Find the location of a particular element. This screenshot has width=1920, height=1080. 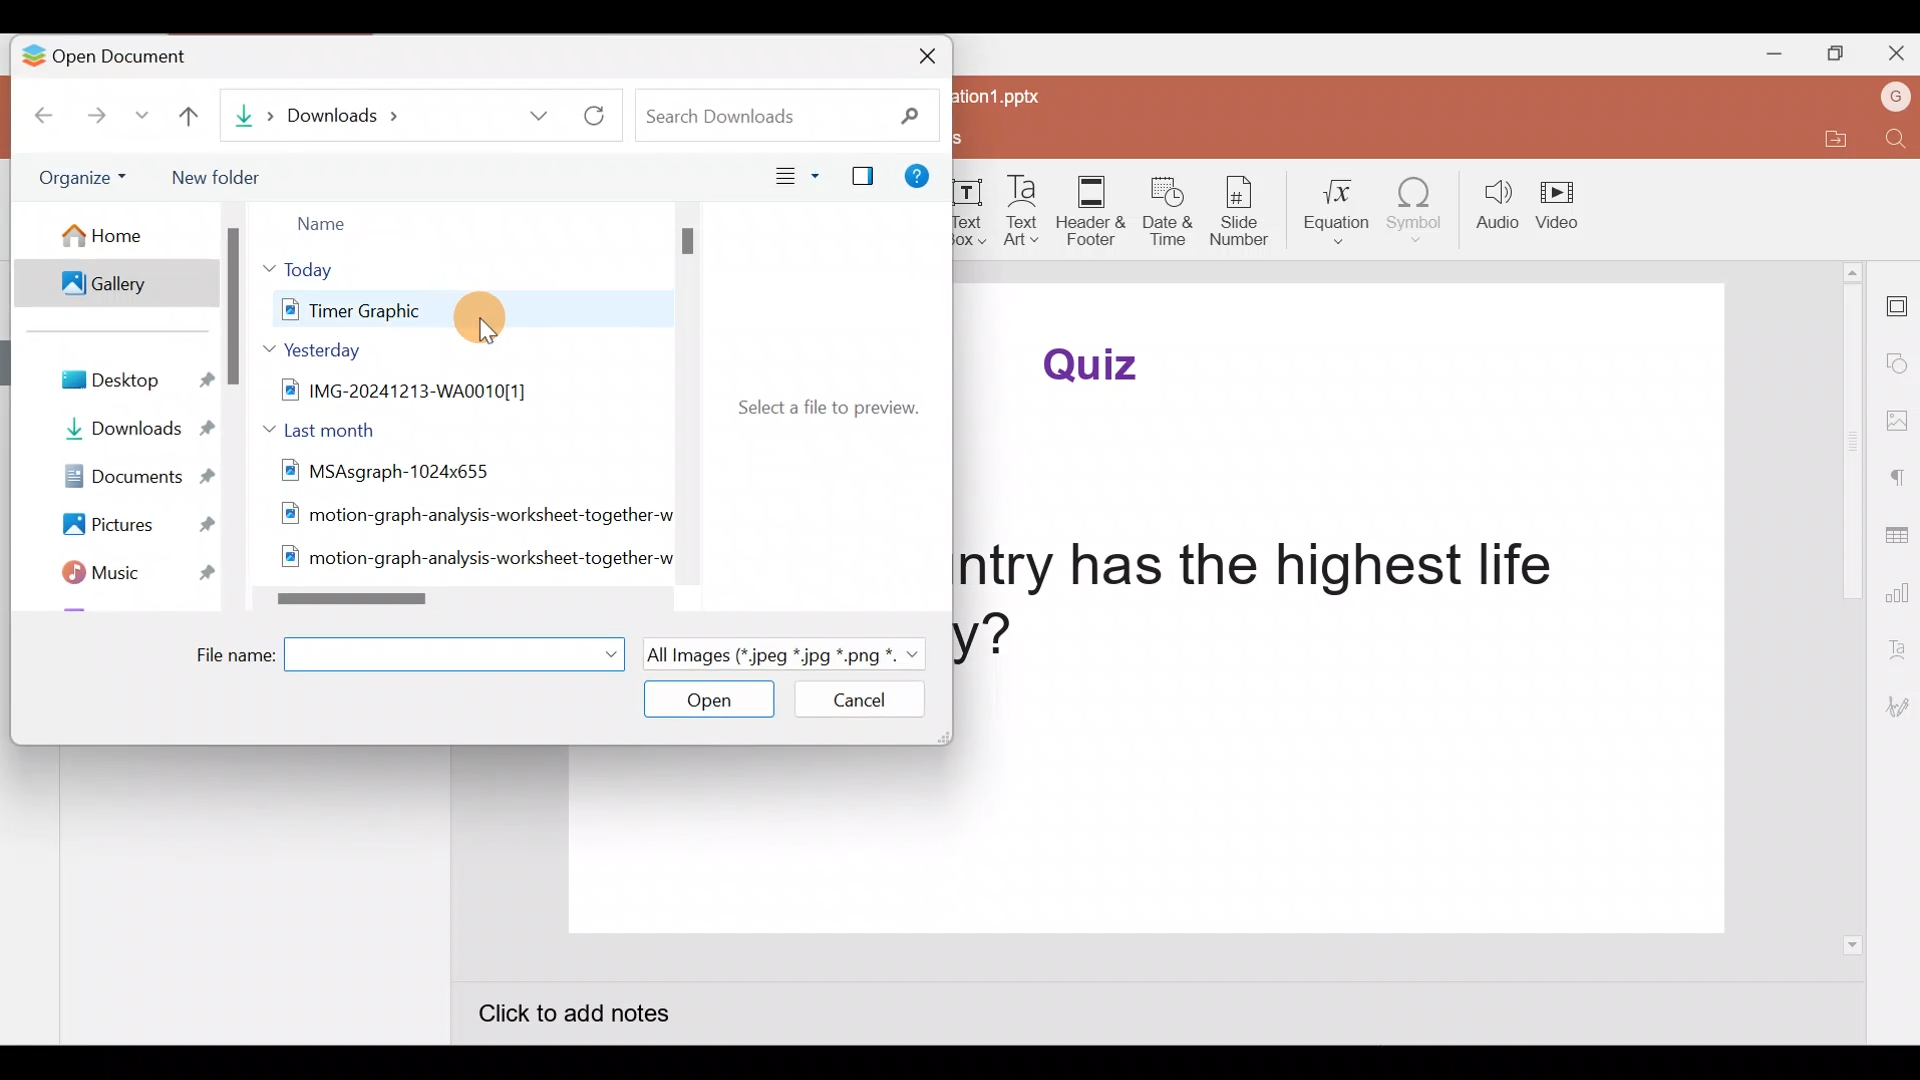

Show/Hide Preview is located at coordinates (858, 173).